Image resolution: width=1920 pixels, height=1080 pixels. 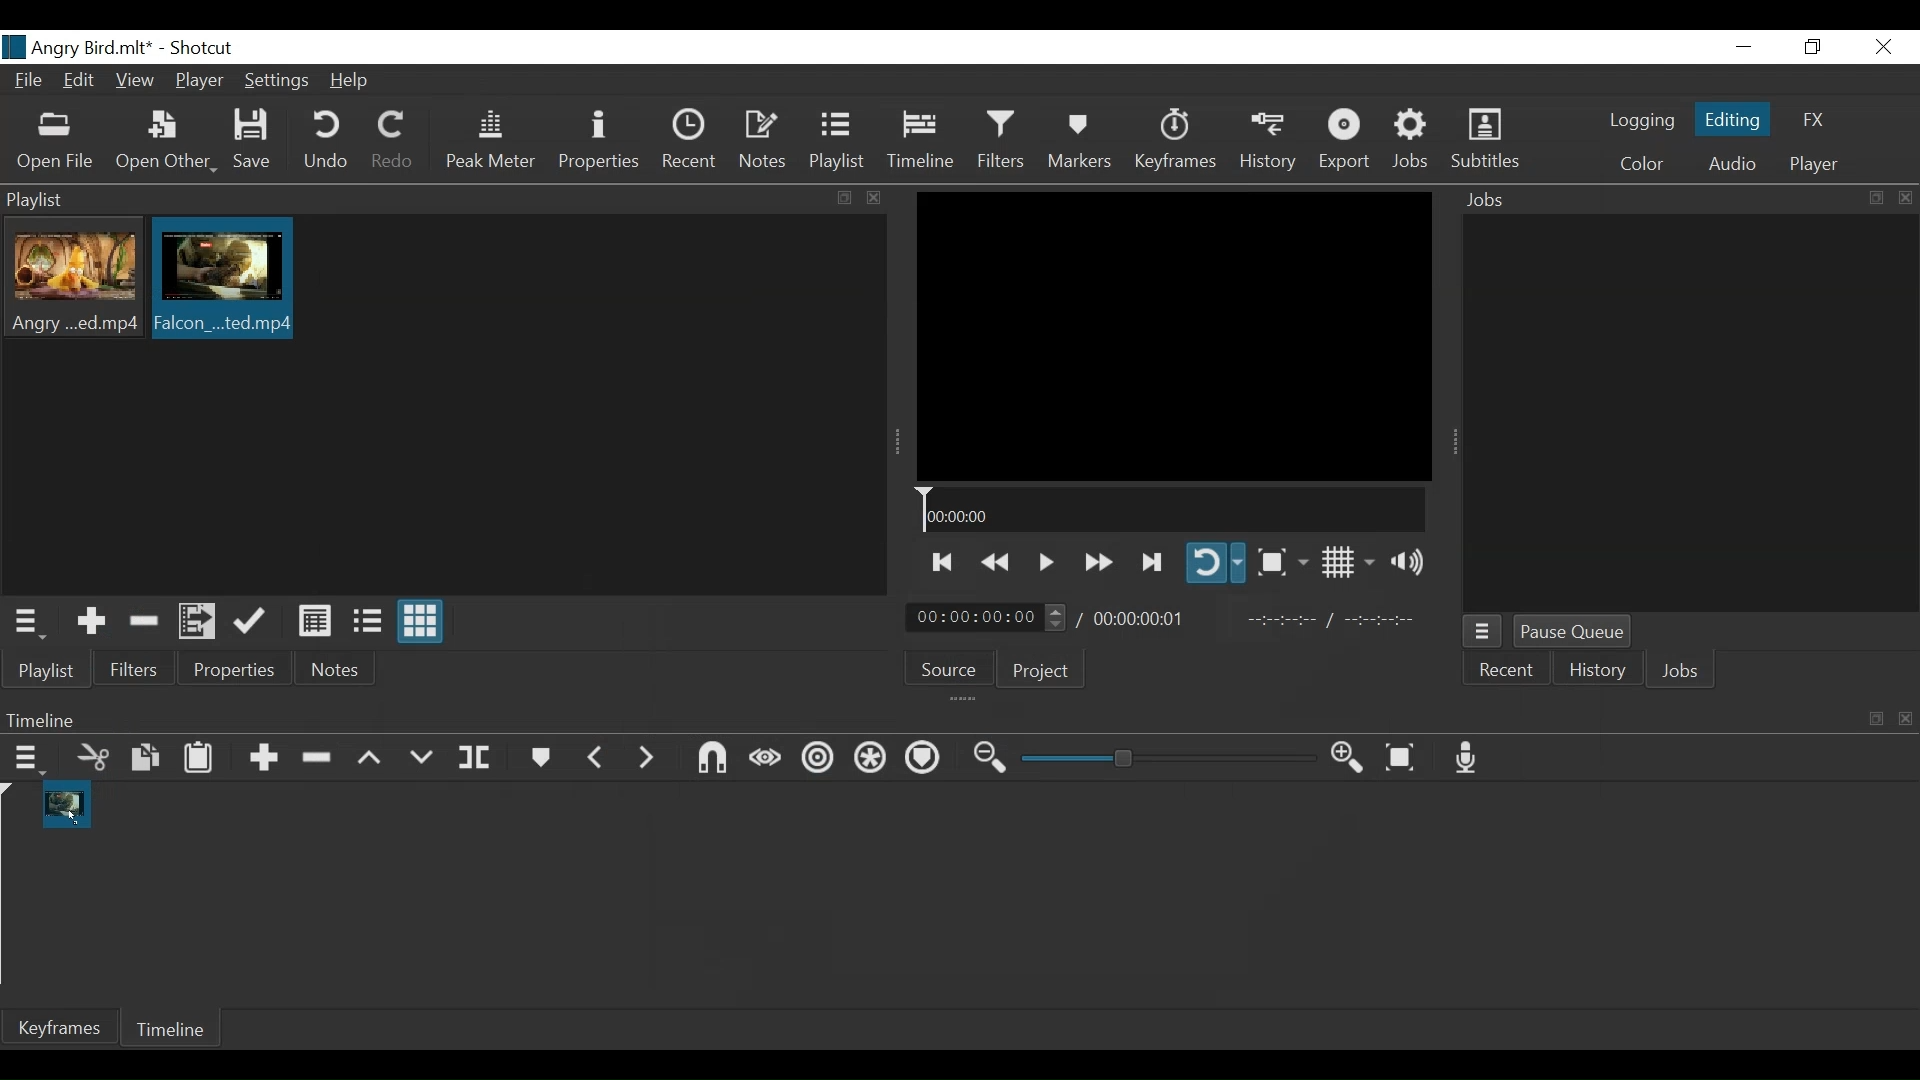 What do you see at coordinates (1168, 511) in the screenshot?
I see `Timeline` at bounding box center [1168, 511].